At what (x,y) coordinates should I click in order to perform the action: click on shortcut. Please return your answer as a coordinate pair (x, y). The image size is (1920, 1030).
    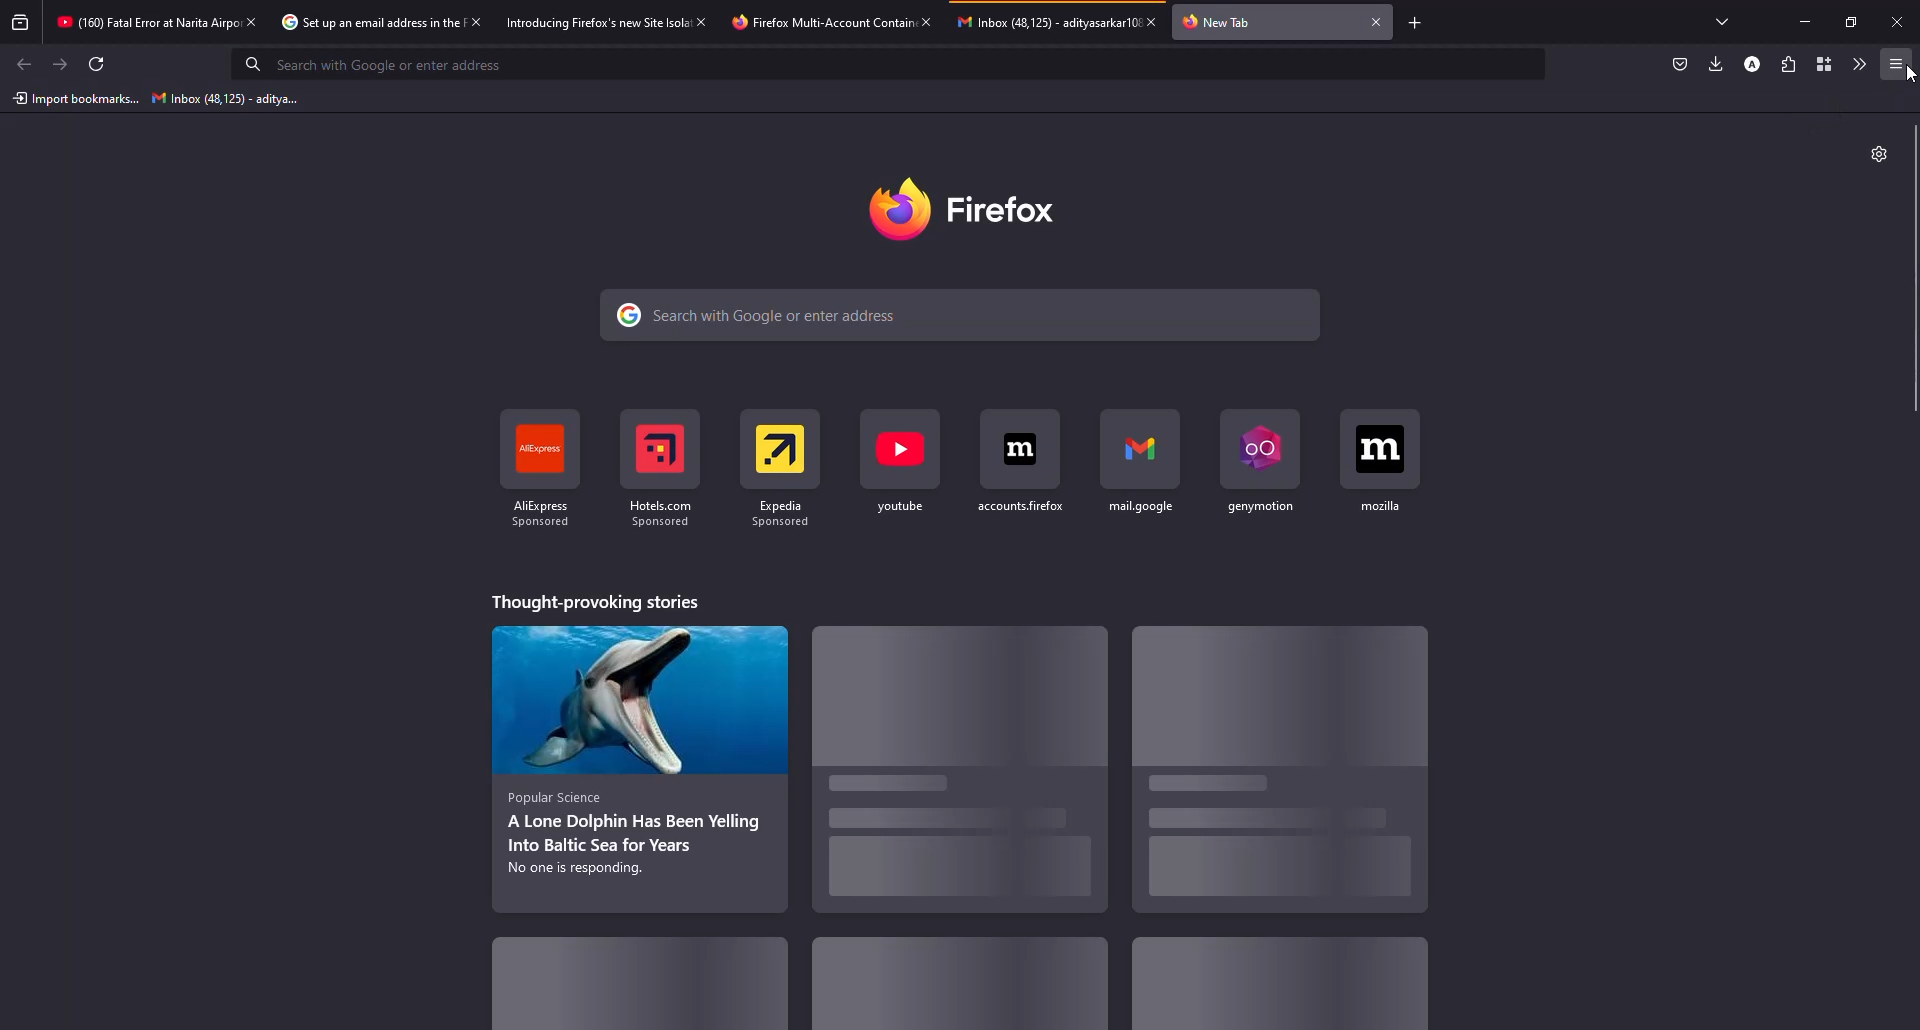
    Looking at the image, I should click on (1023, 463).